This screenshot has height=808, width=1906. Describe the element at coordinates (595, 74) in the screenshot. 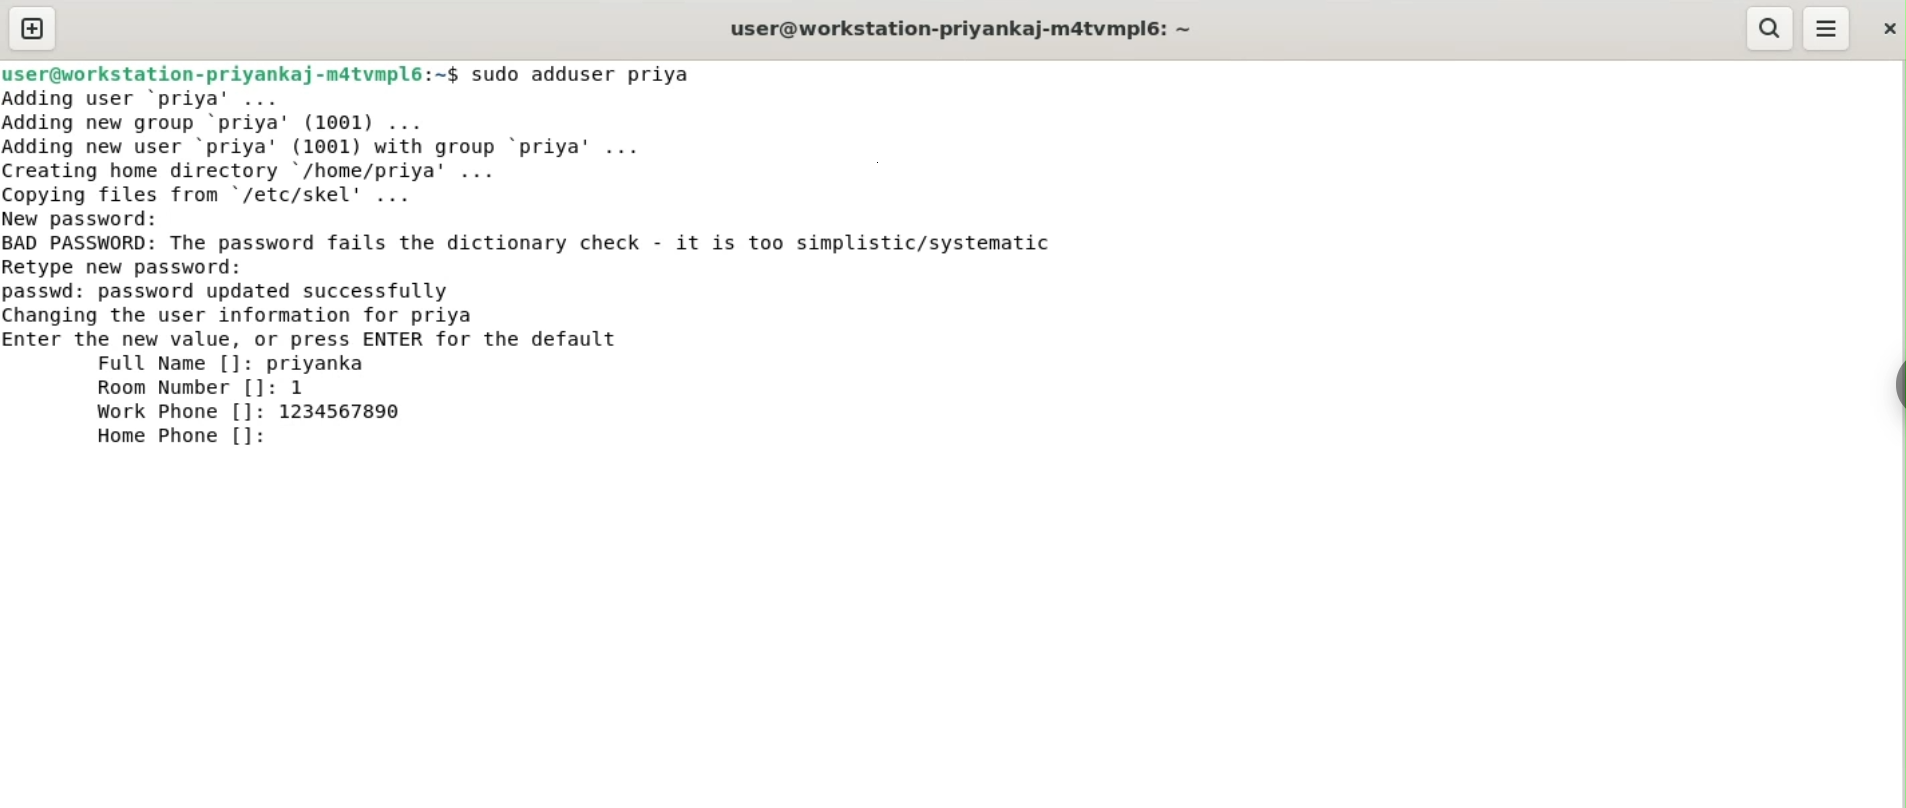

I see `sudo adduser priya` at that location.